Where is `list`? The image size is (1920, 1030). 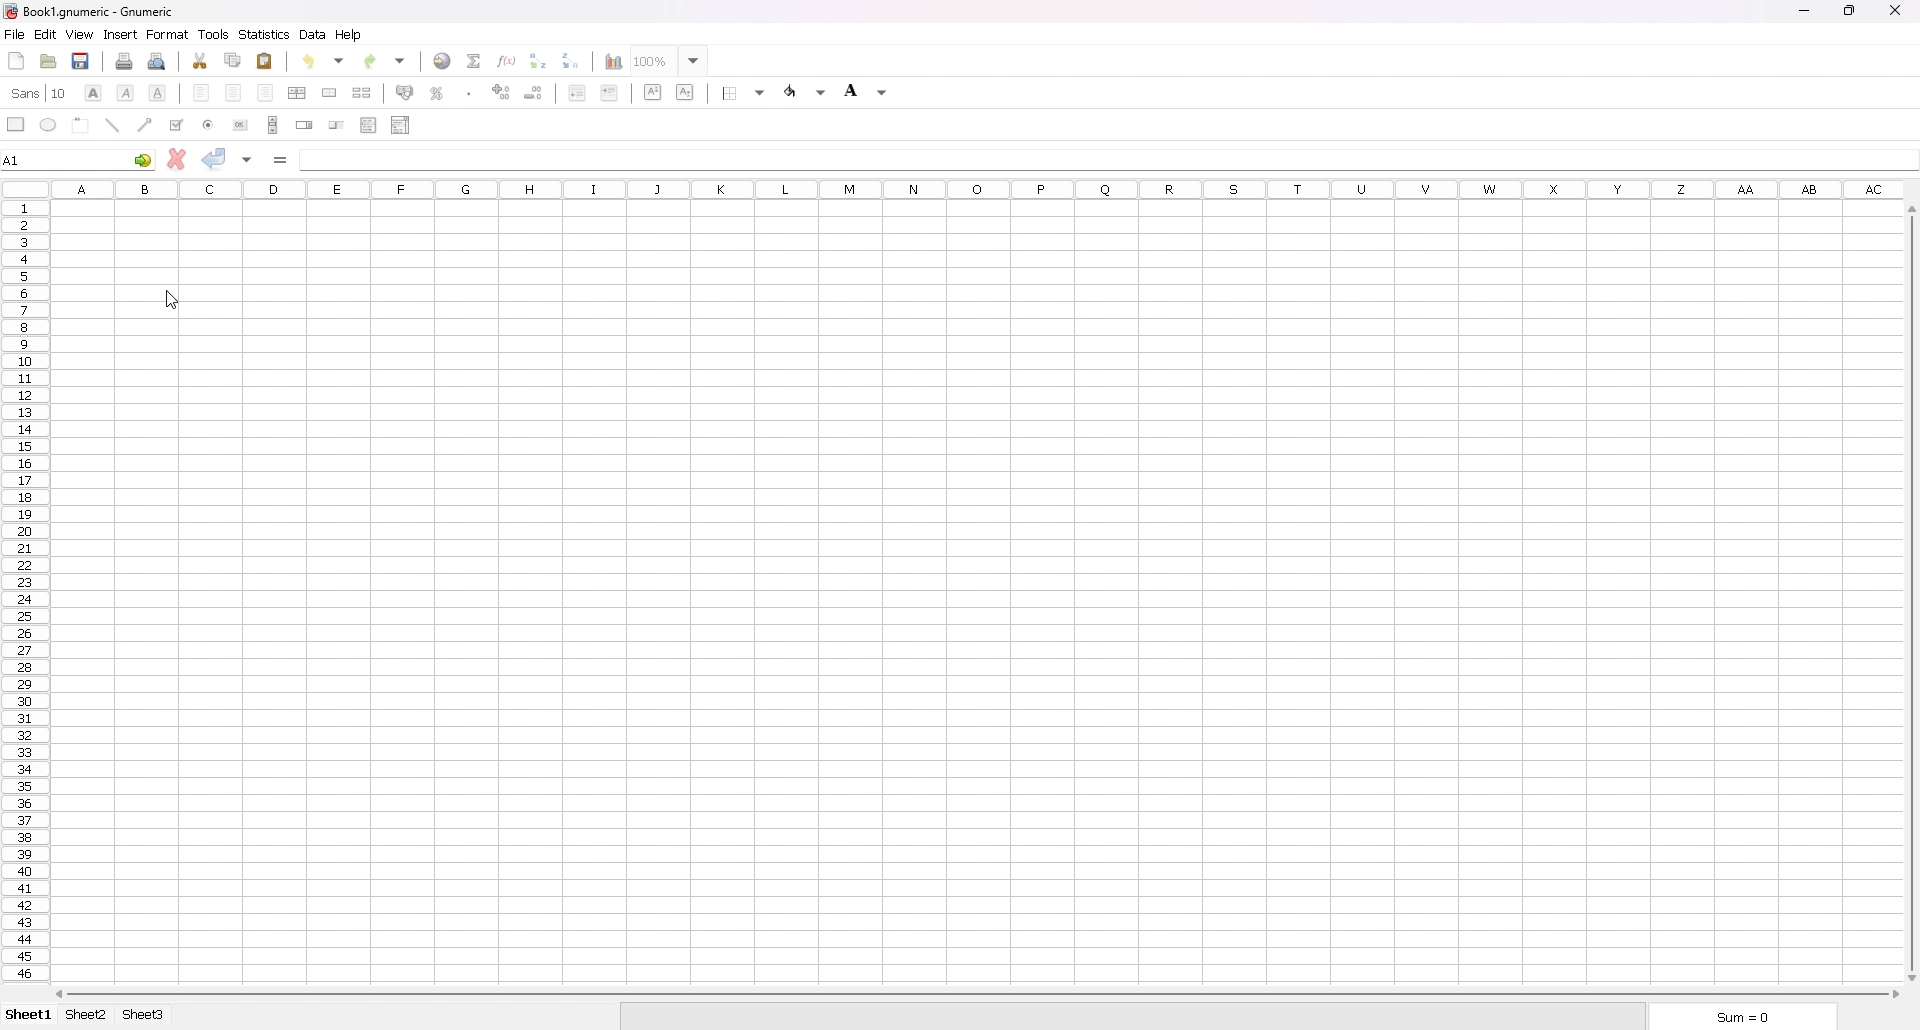
list is located at coordinates (370, 125).